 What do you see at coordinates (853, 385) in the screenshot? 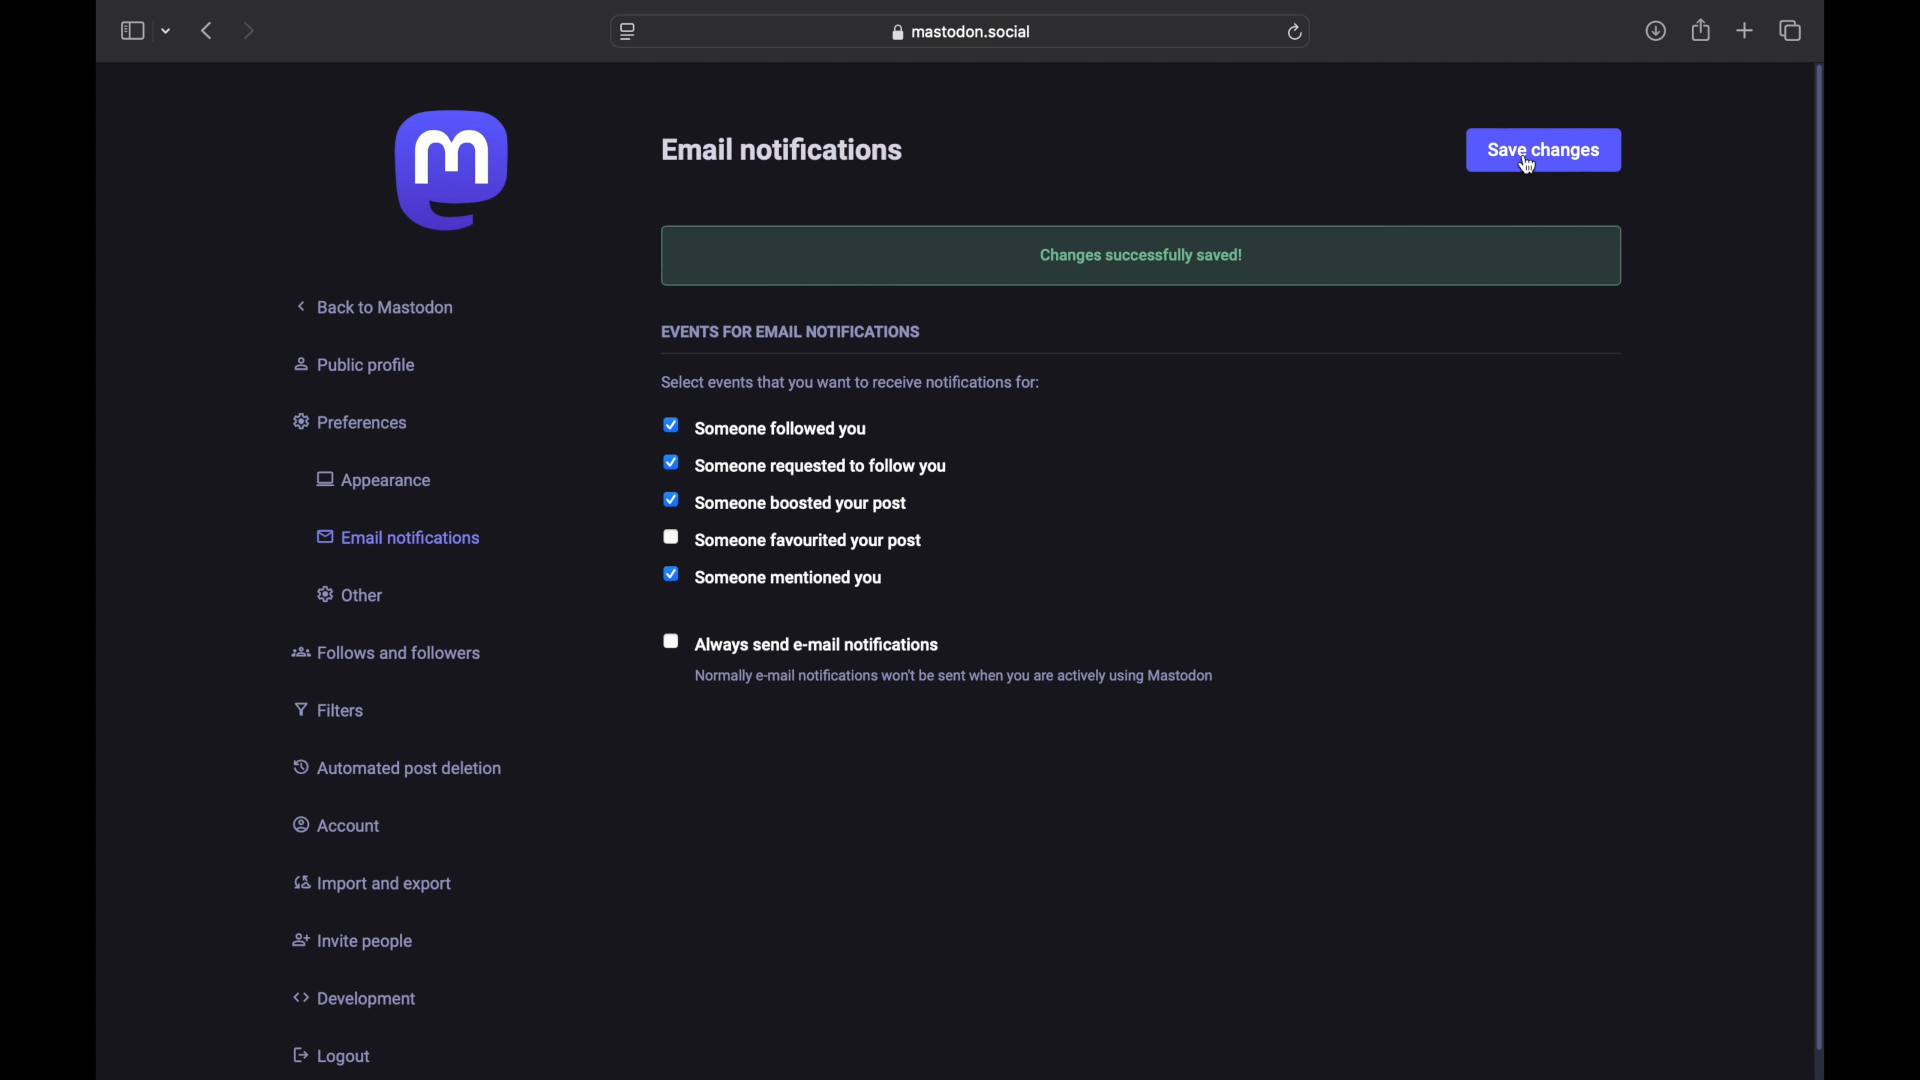
I see `info` at bounding box center [853, 385].